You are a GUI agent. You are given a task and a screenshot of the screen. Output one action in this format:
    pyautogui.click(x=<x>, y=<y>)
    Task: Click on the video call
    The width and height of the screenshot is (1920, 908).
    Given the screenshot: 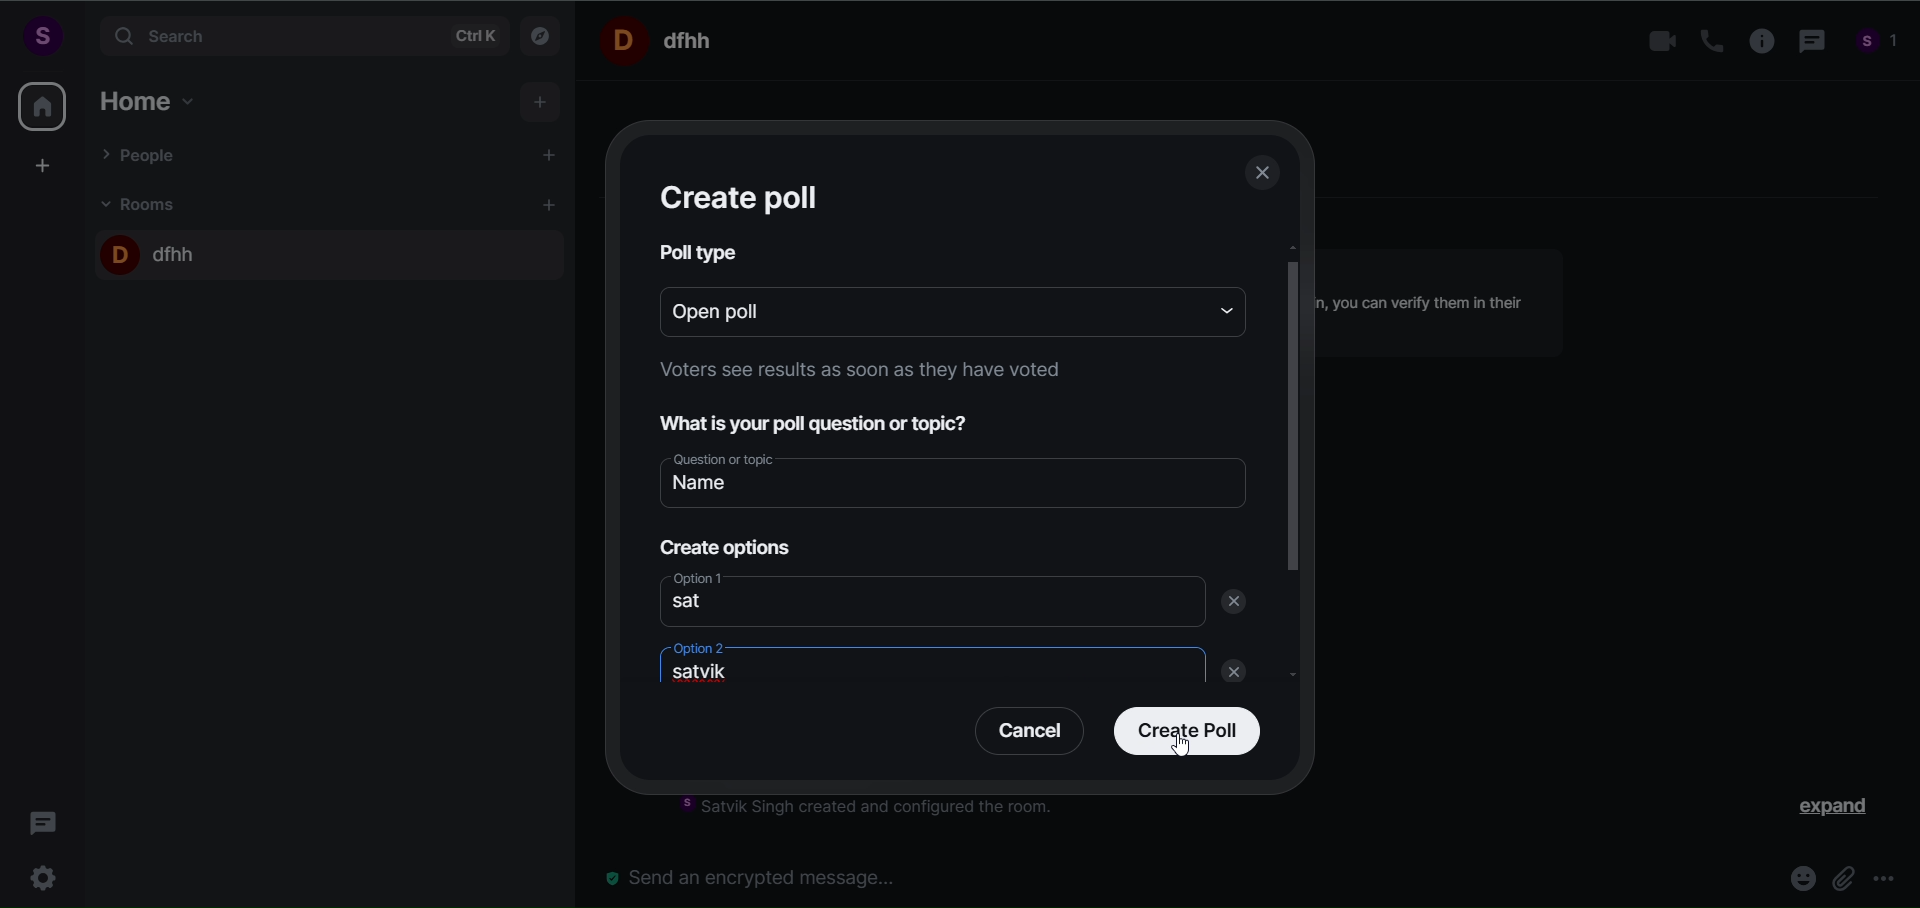 What is the action you would take?
    pyautogui.click(x=1657, y=42)
    